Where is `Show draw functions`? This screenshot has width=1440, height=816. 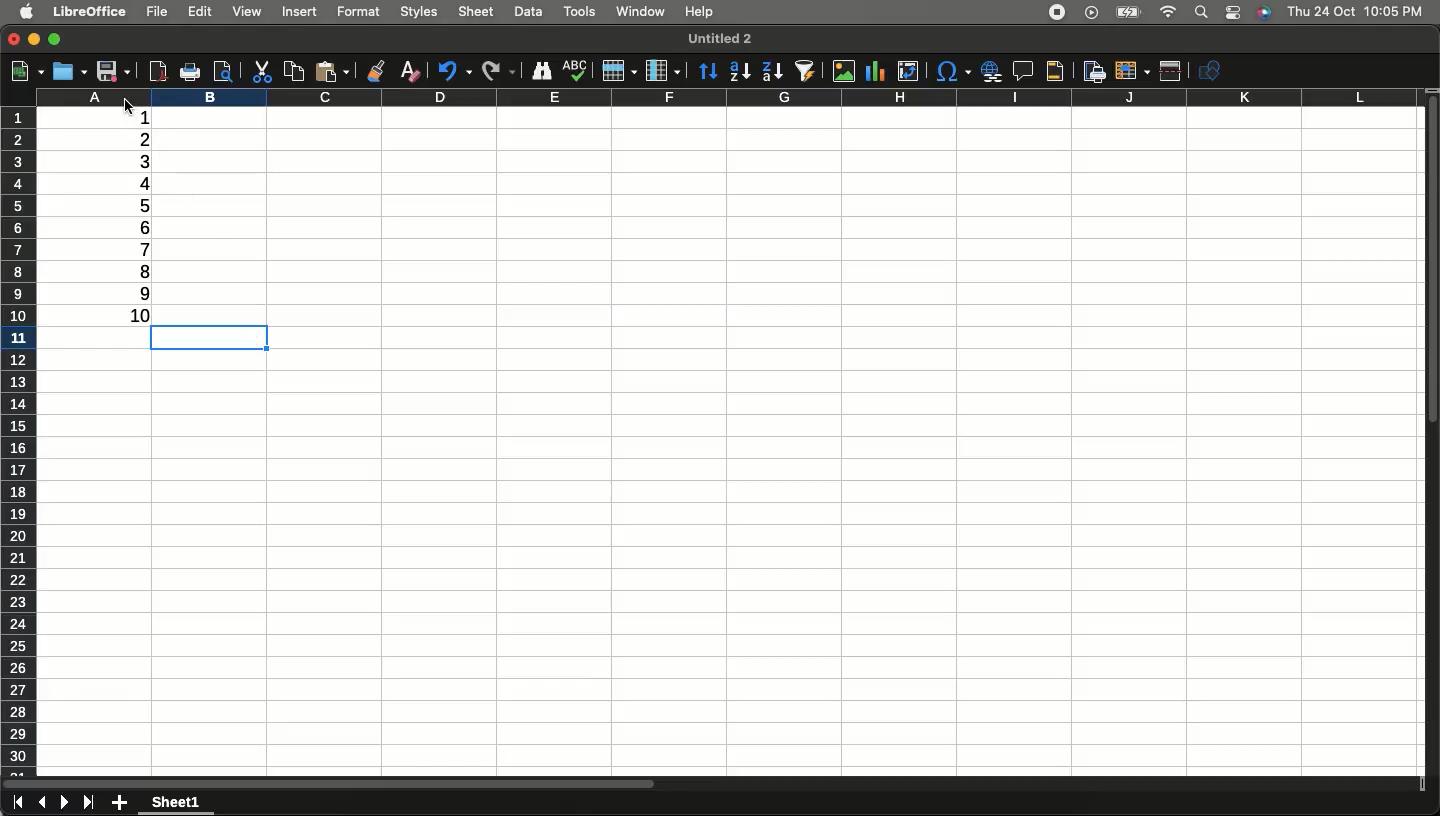
Show draw functions is located at coordinates (1213, 70).